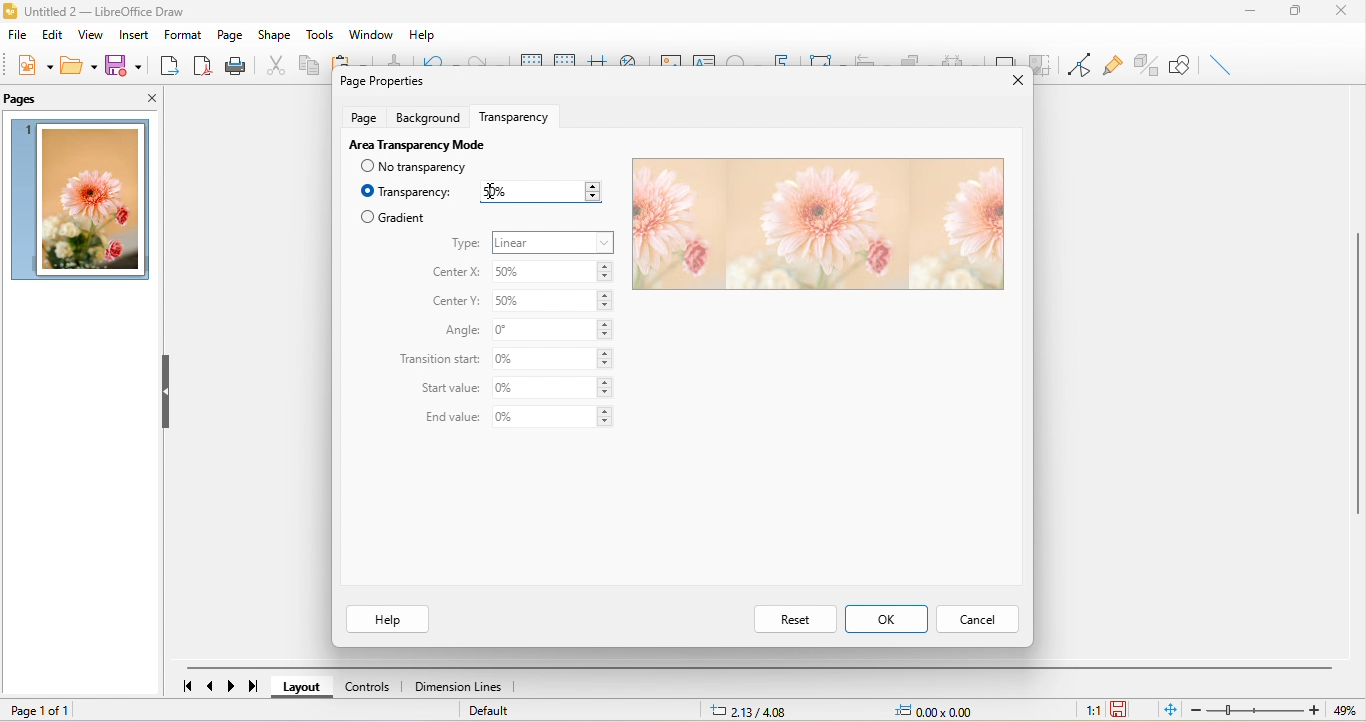  Describe the element at coordinates (451, 390) in the screenshot. I see `start value` at that location.